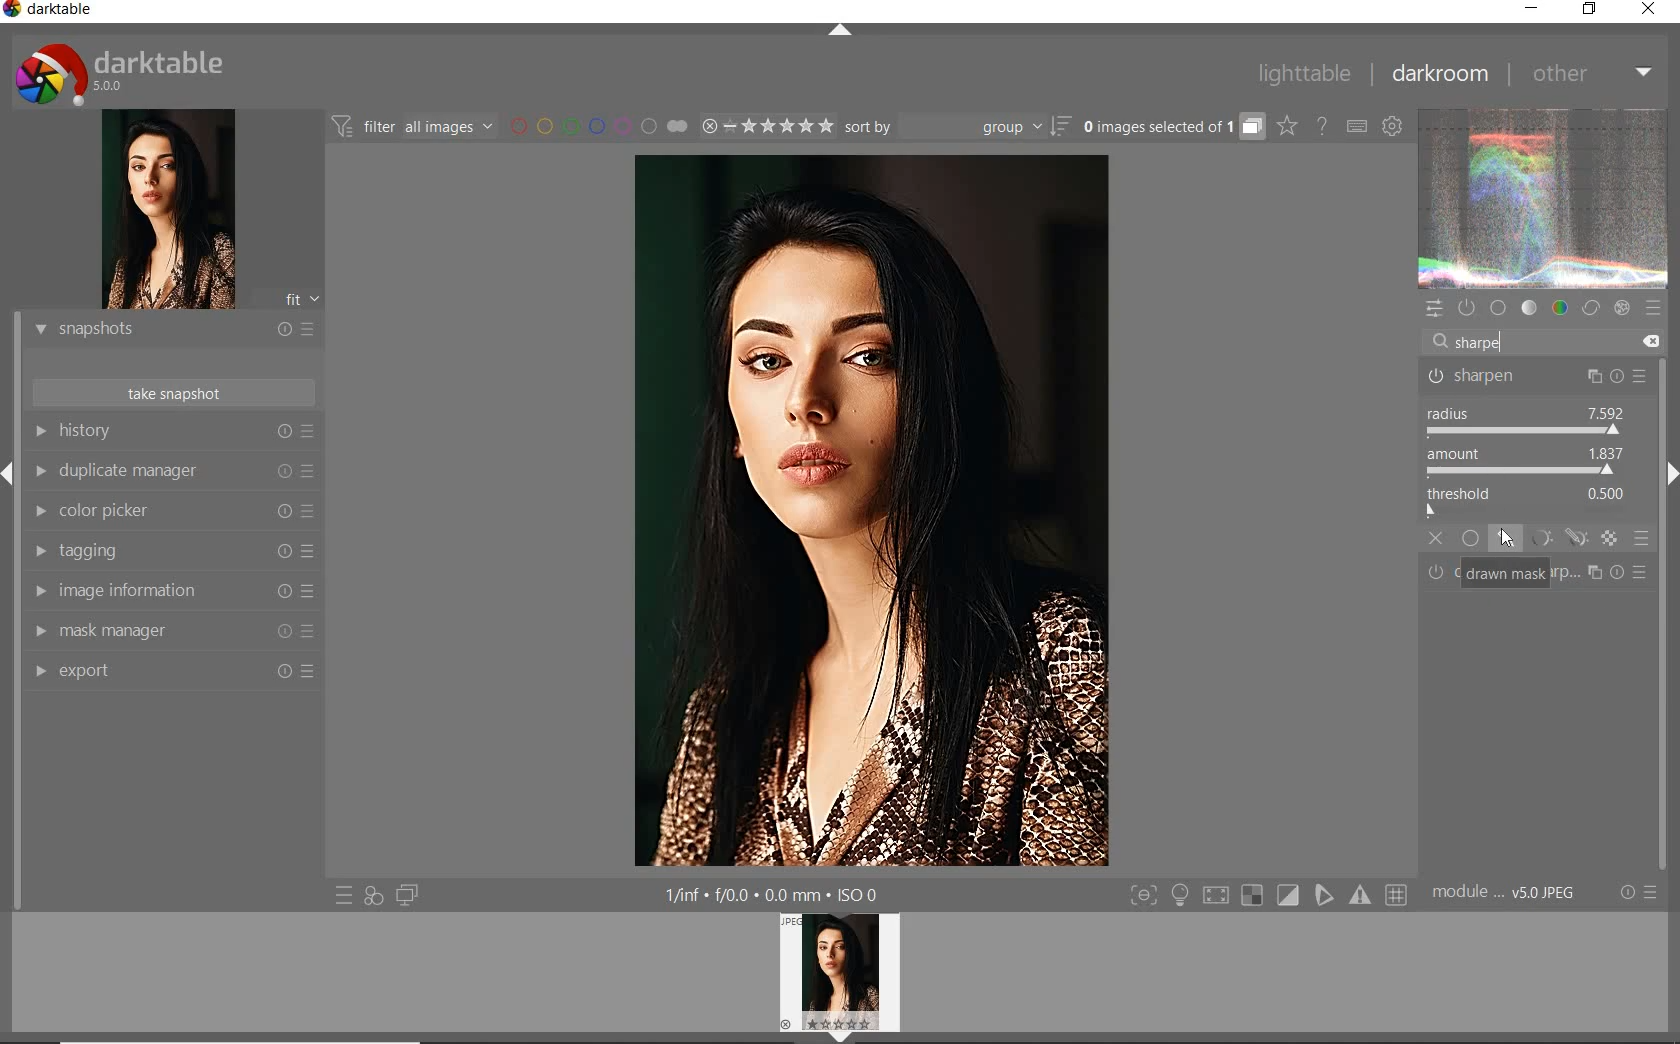 This screenshot has width=1680, height=1044. Describe the element at coordinates (1526, 418) in the screenshot. I see `RADIUS` at that location.